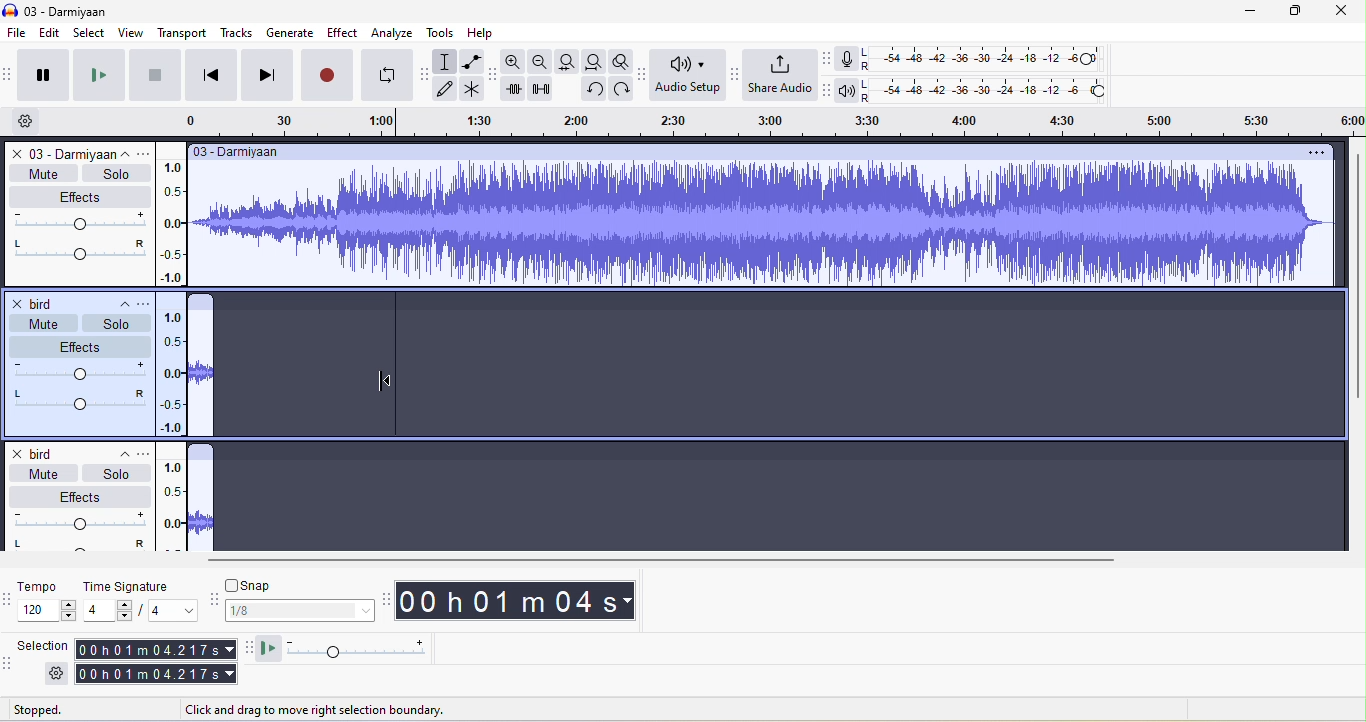 The image size is (1366, 722). Describe the element at coordinates (201, 506) in the screenshot. I see `record audio` at that location.